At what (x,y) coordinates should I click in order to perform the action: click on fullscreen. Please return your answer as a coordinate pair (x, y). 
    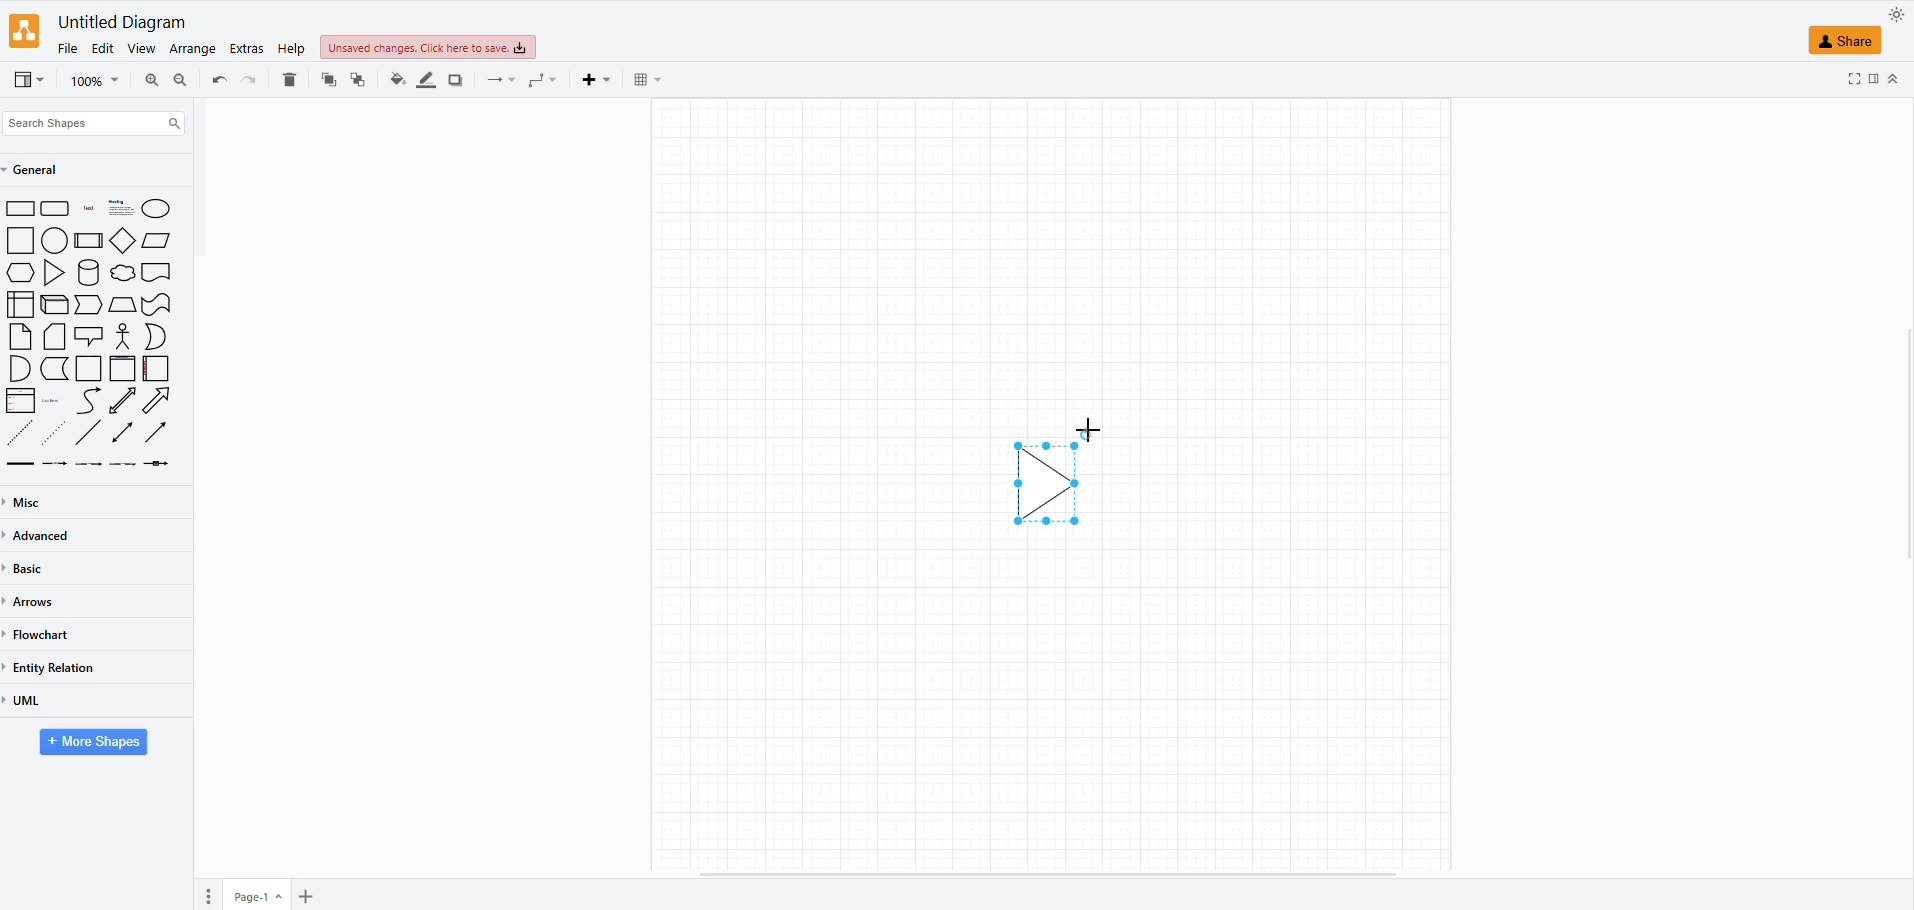
    Looking at the image, I should click on (1853, 79).